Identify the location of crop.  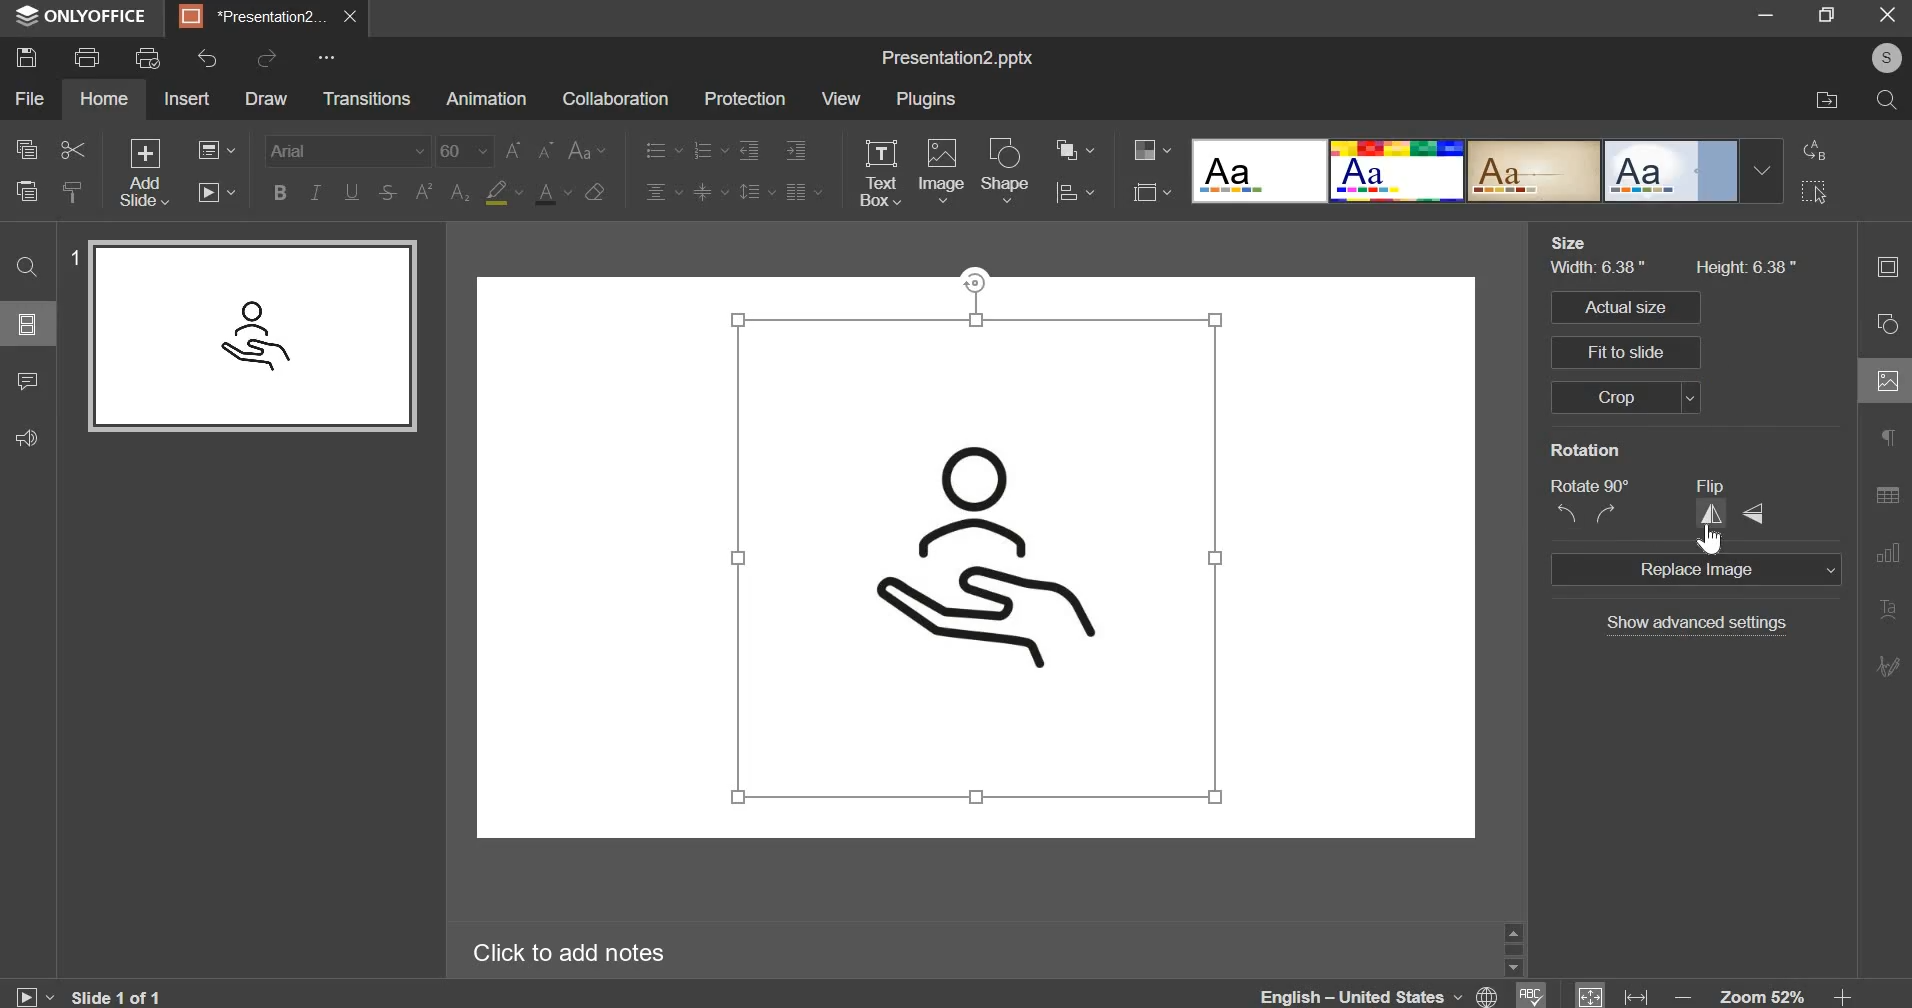
(1640, 395).